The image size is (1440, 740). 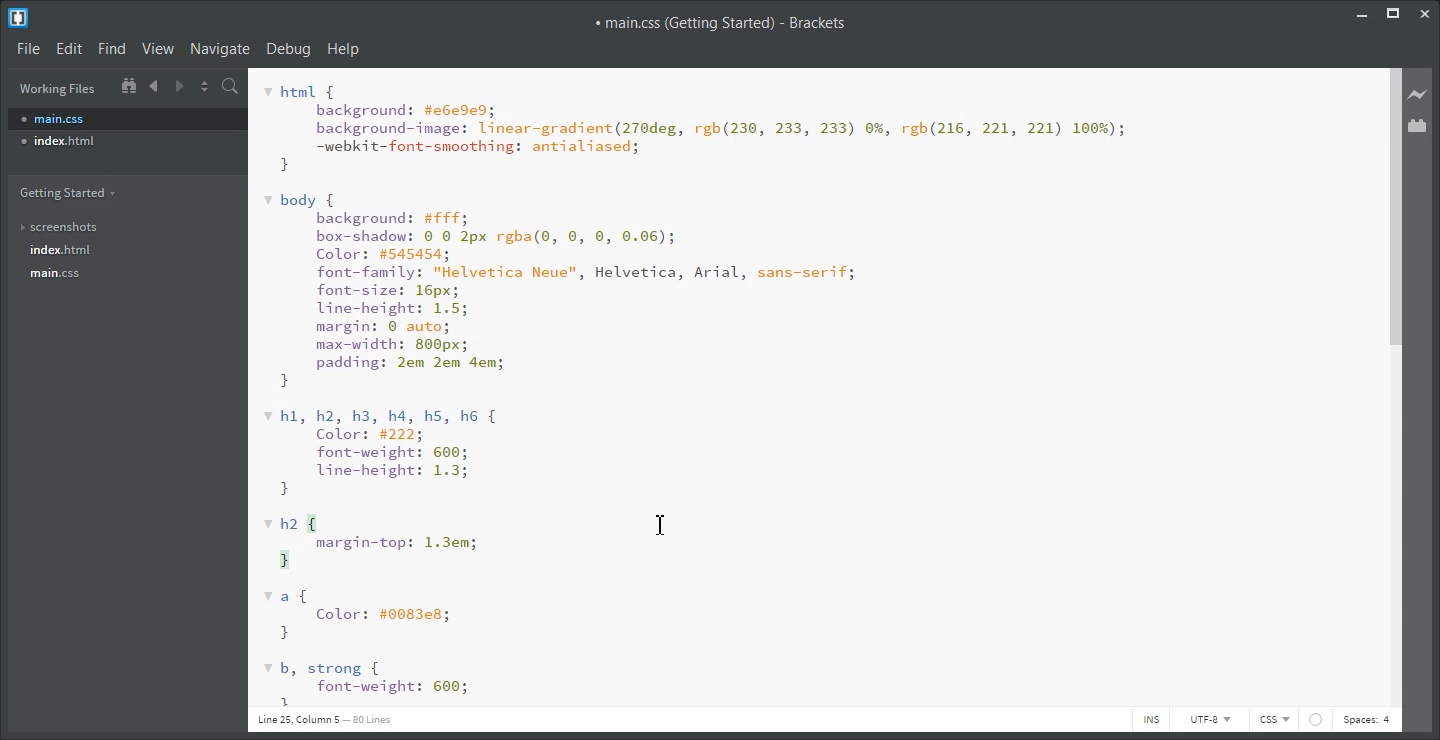 What do you see at coordinates (205, 85) in the screenshot?
I see `Split the editor vertically and horizontally` at bounding box center [205, 85].